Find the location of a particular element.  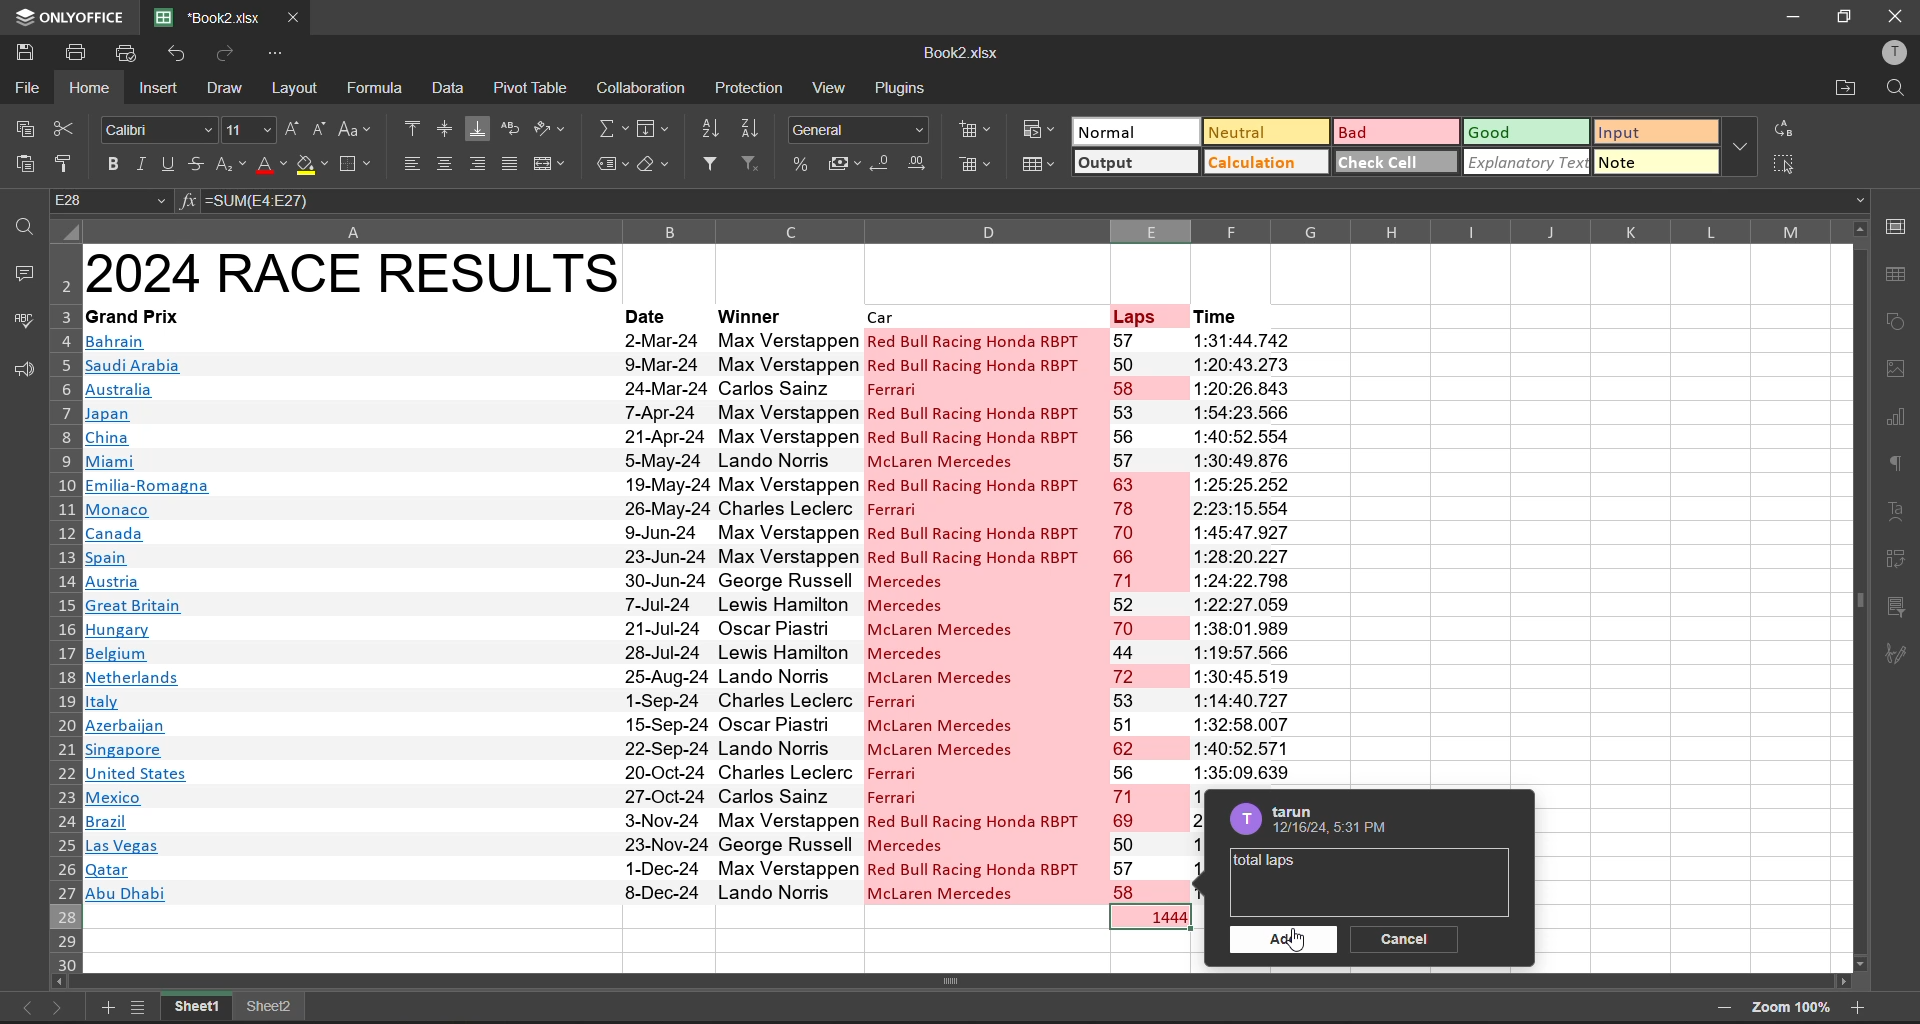

data is located at coordinates (446, 87).